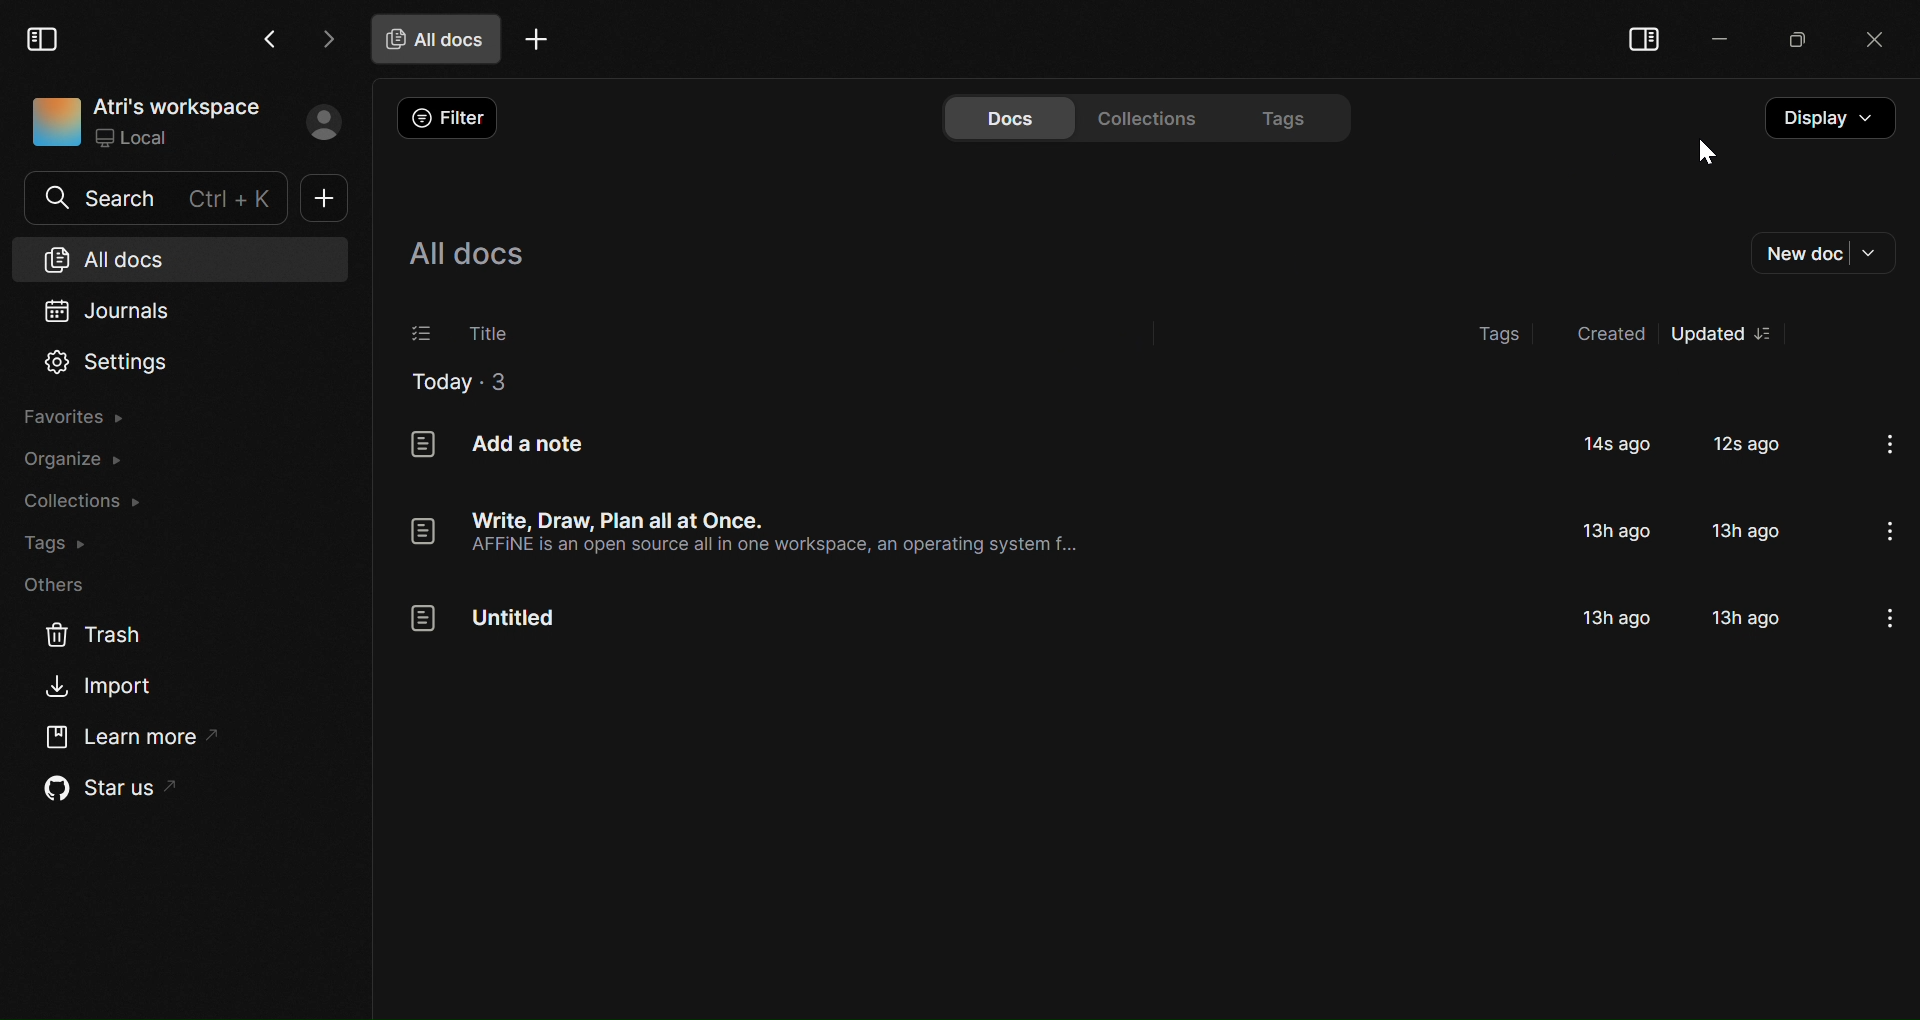  What do you see at coordinates (124, 735) in the screenshot?
I see `Learn More` at bounding box center [124, 735].